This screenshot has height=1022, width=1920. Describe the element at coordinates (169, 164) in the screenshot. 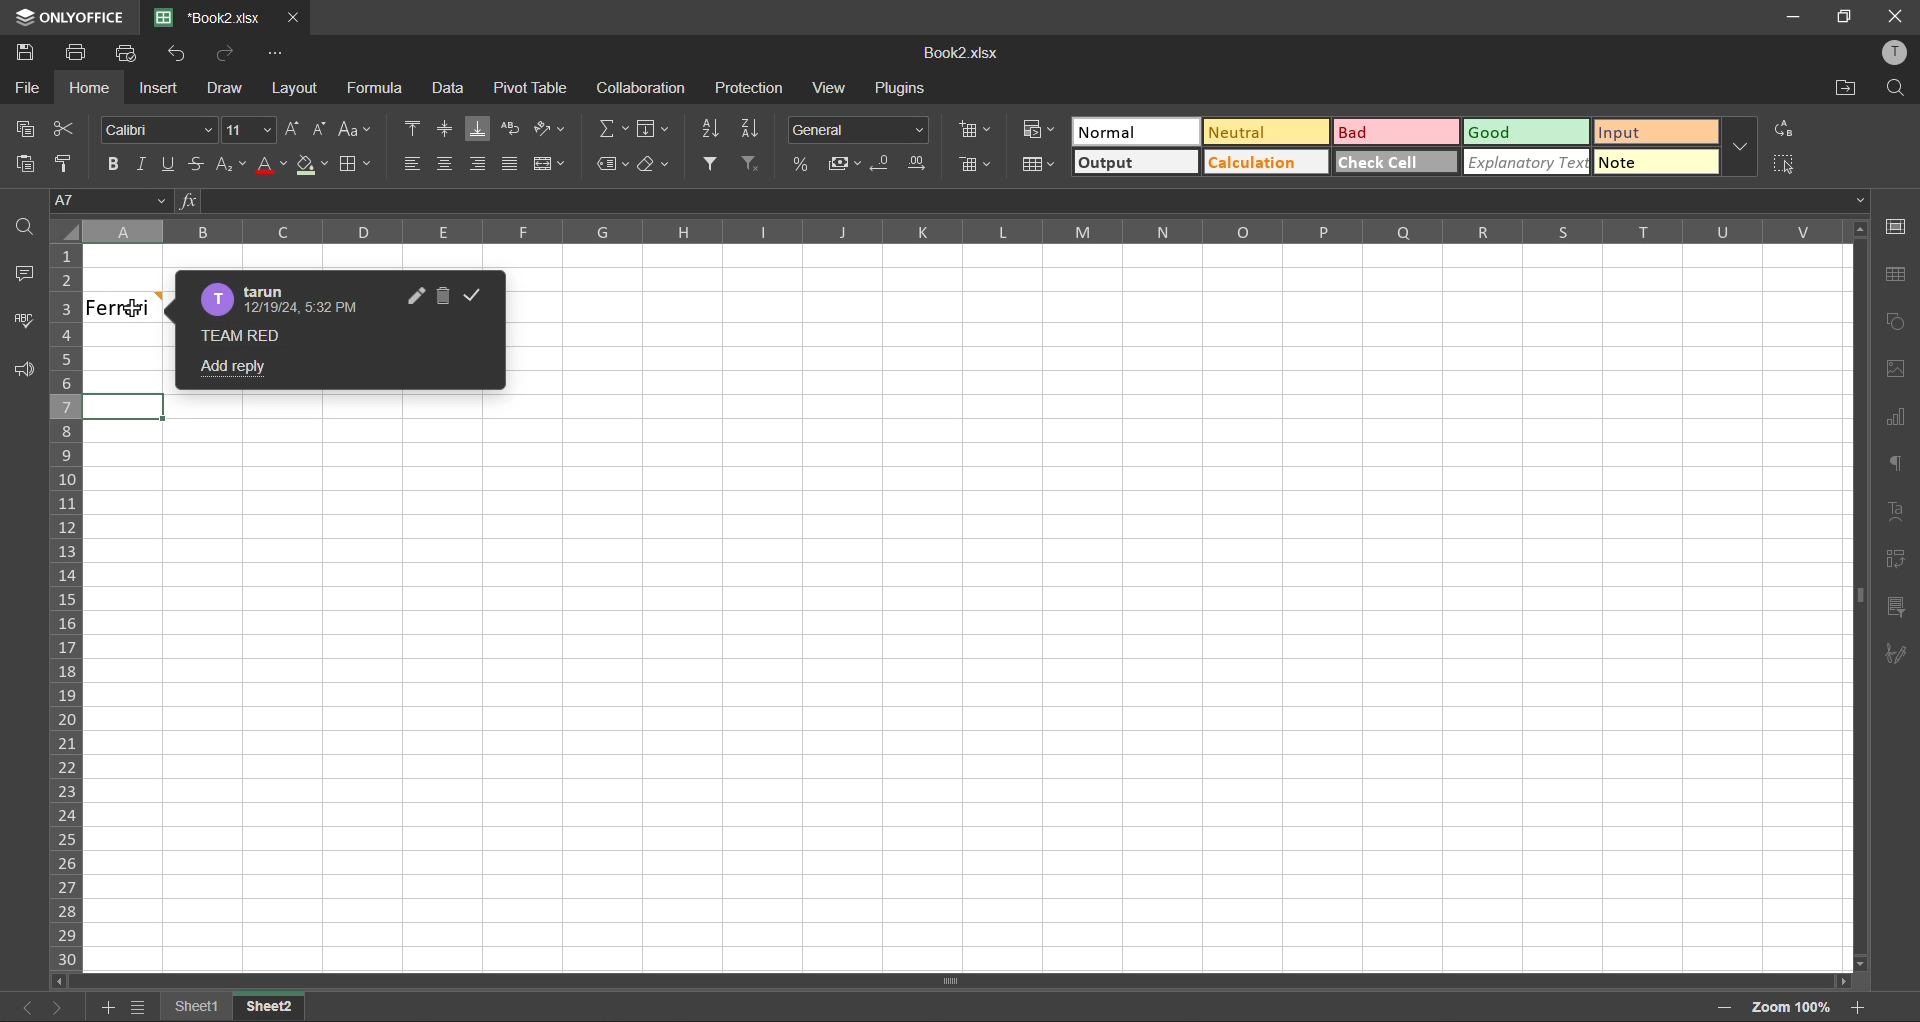

I see `underline` at that location.